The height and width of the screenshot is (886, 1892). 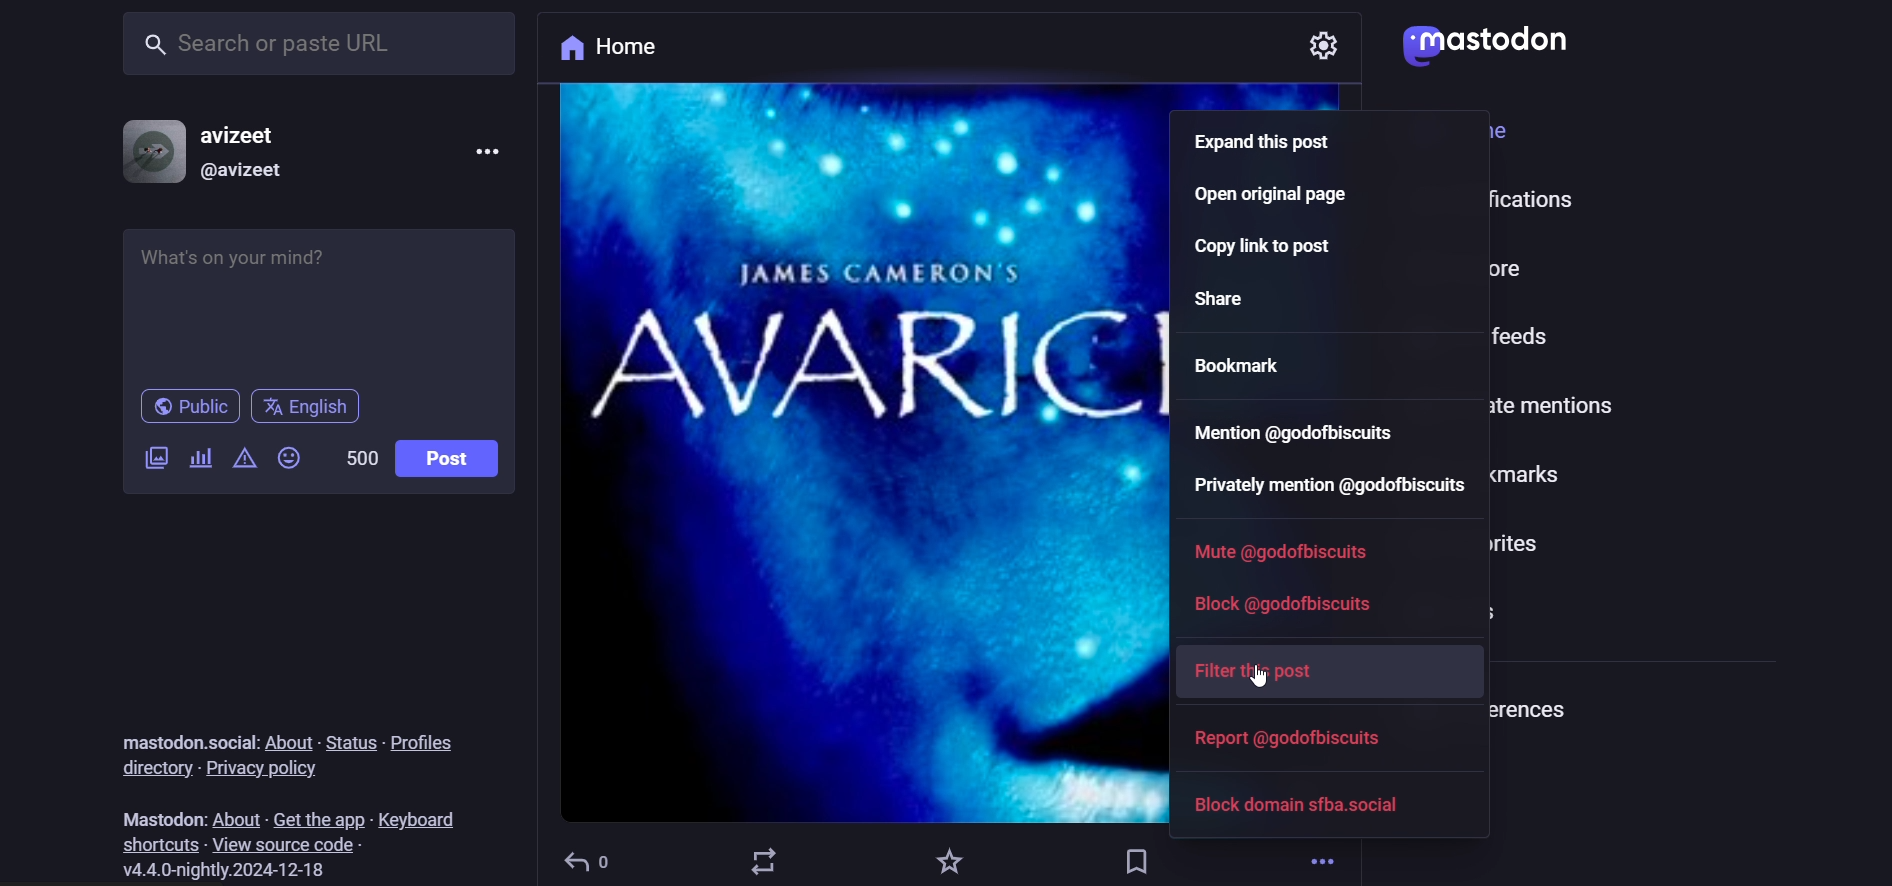 I want to click on version, so click(x=218, y=871).